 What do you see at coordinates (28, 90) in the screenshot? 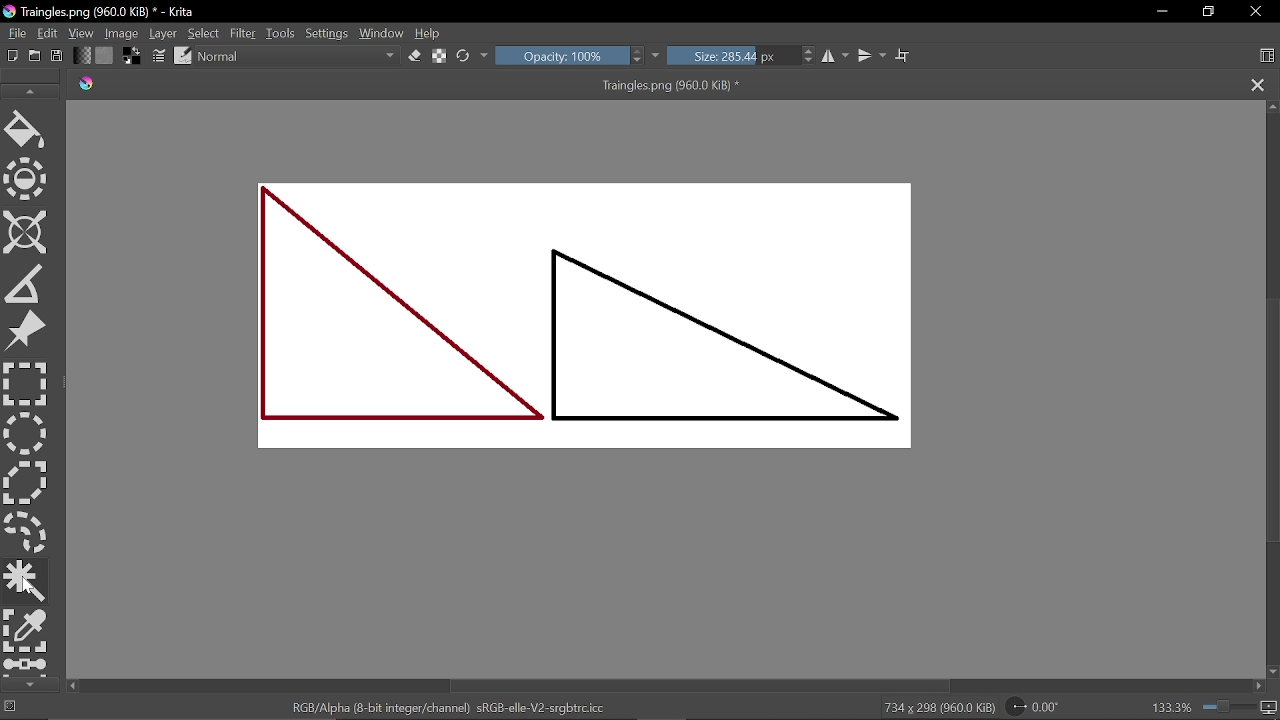
I see `scroll up` at bounding box center [28, 90].